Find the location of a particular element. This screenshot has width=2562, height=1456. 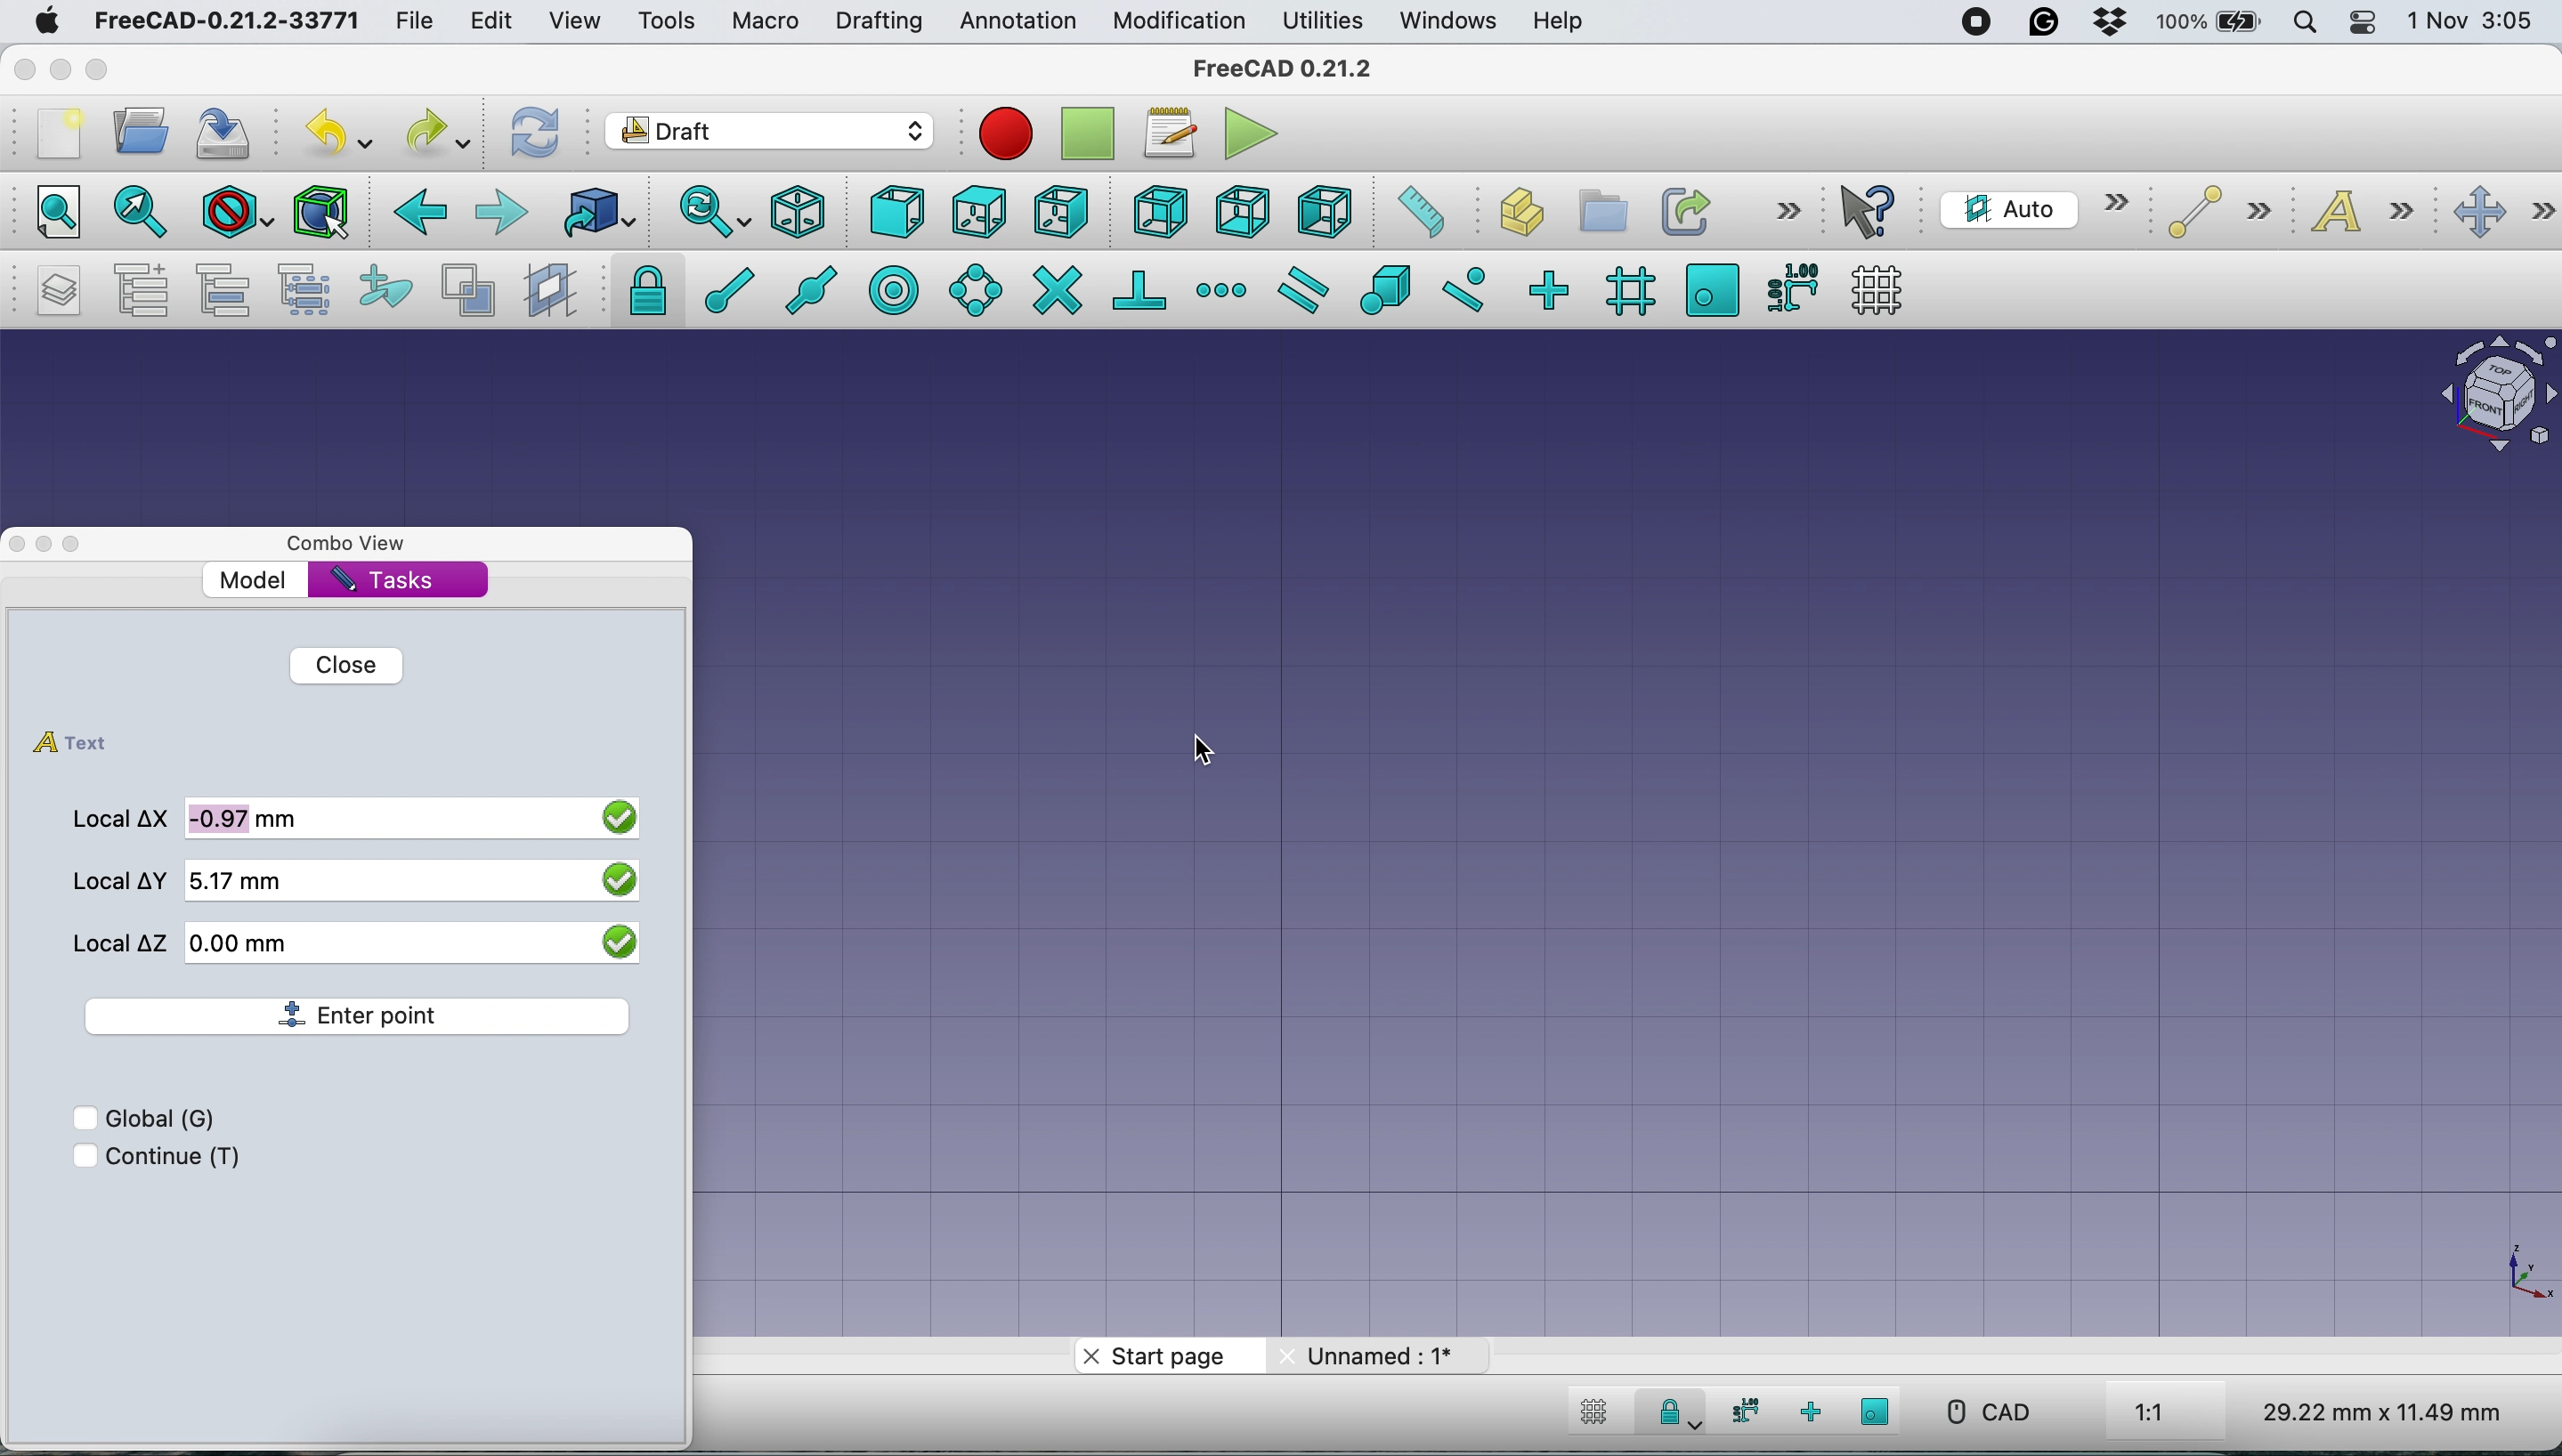

maximise is located at coordinates (98, 69).